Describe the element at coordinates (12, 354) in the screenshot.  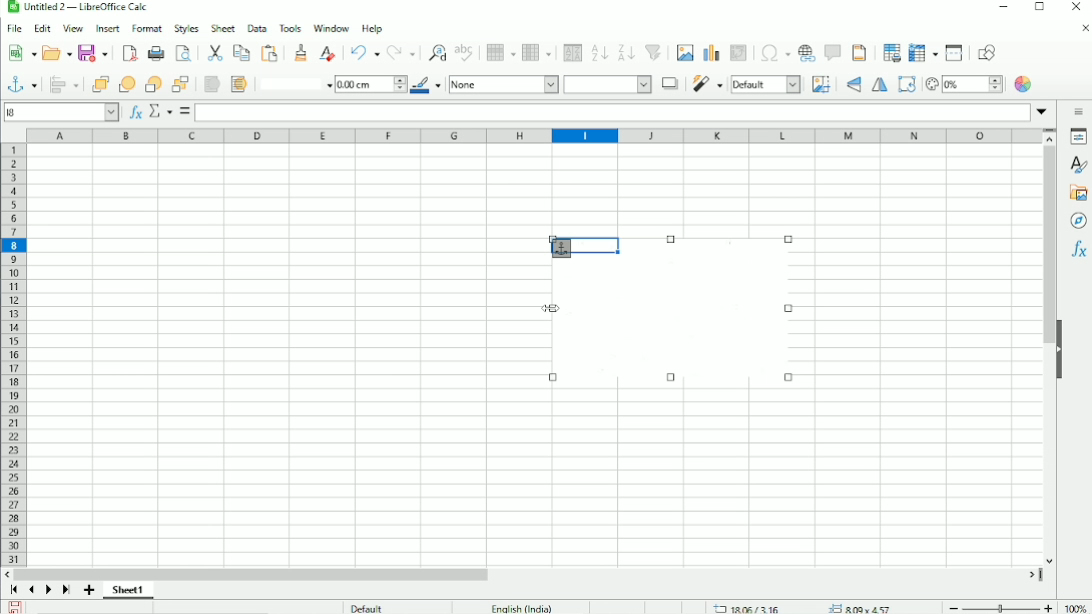
I see `Row headings` at that location.